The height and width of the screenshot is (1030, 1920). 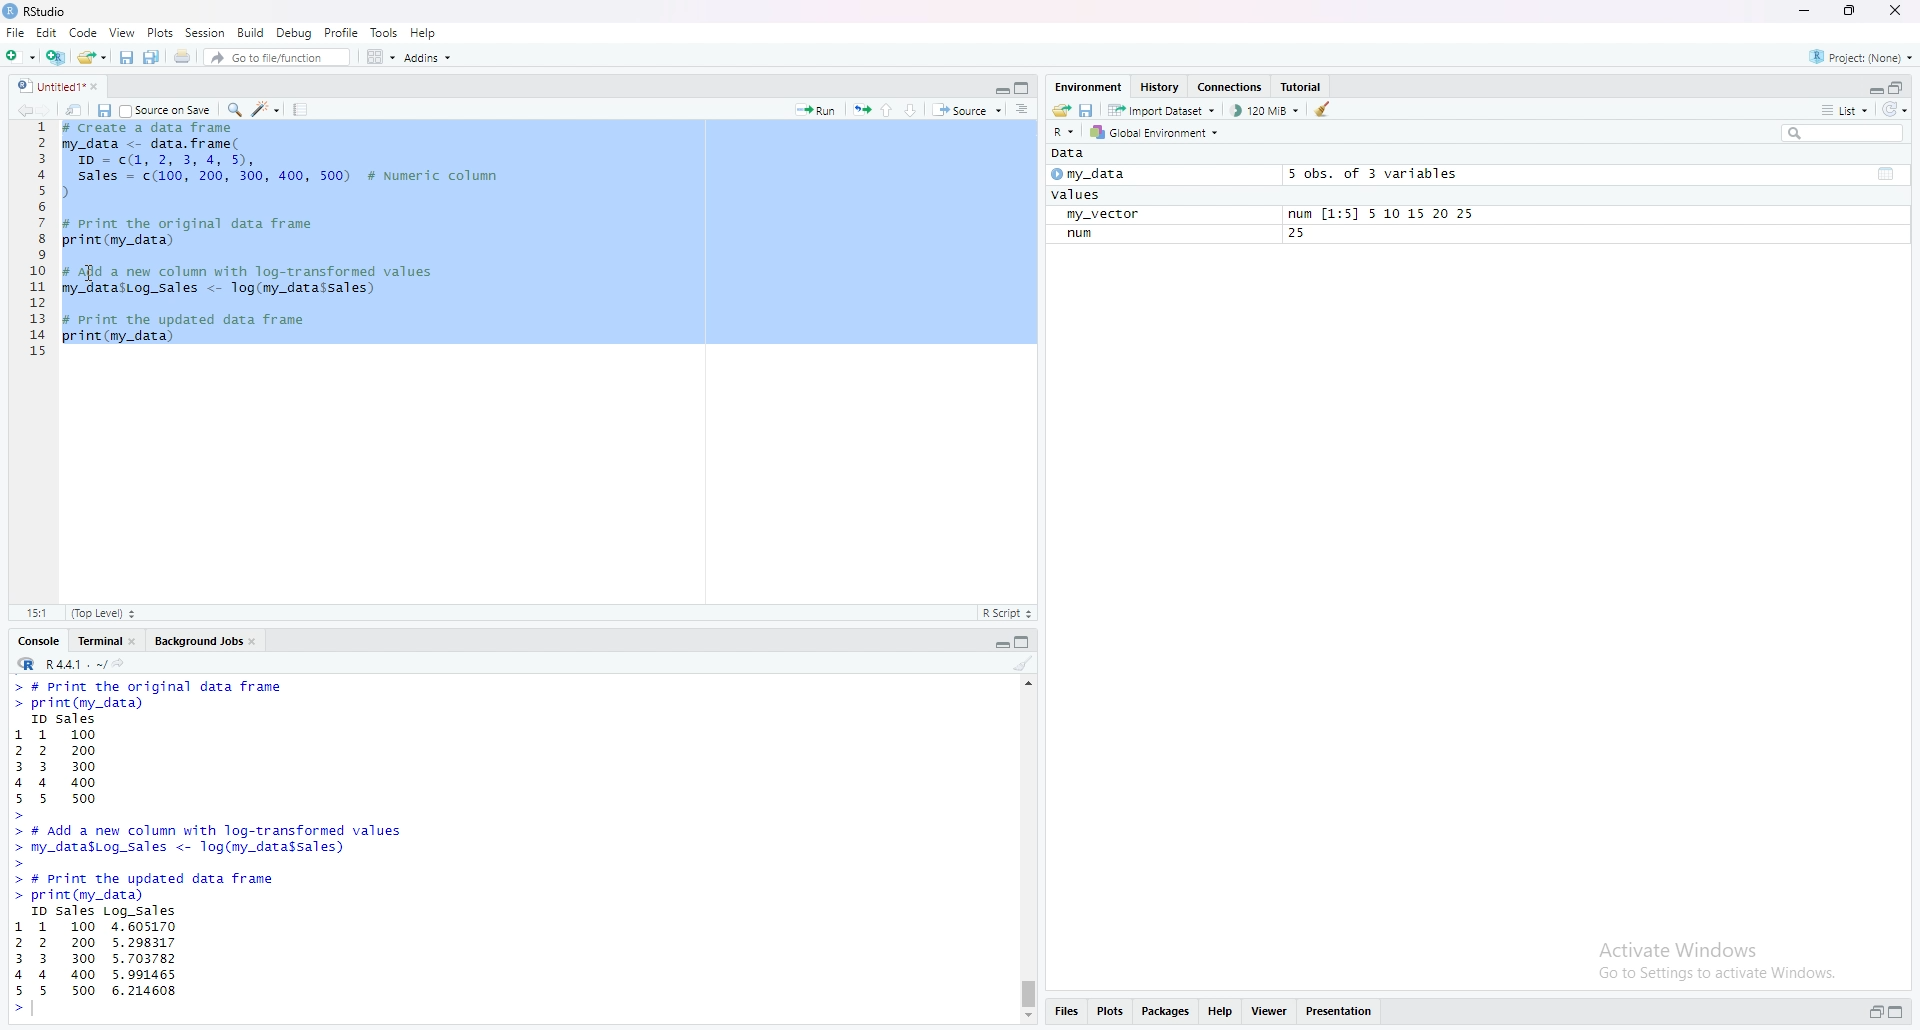 I want to click on maximize, so click(x=1022, y=87).